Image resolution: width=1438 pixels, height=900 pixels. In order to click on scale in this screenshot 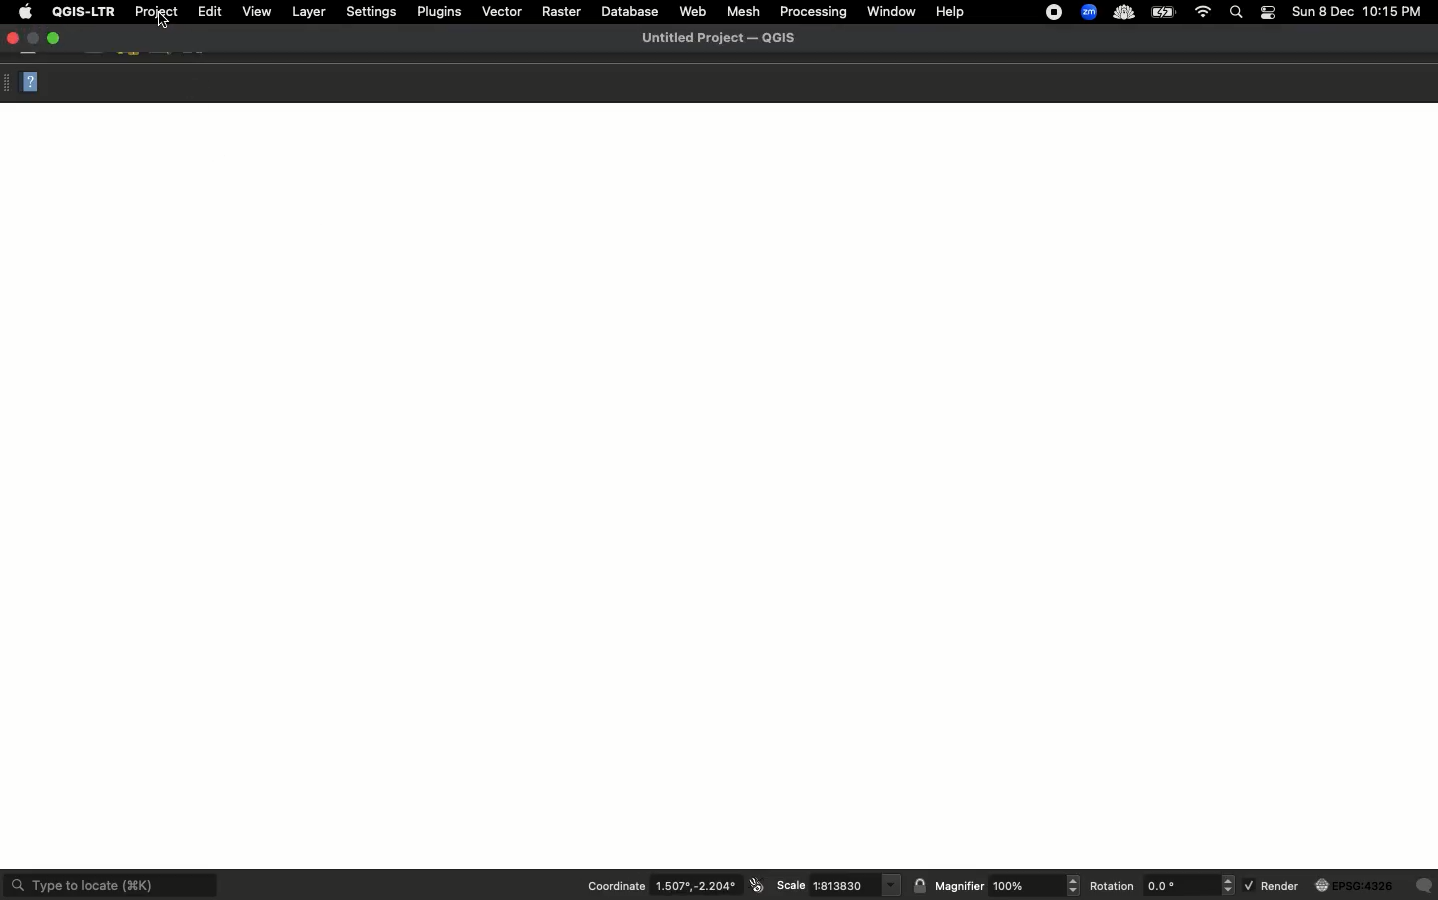, I will do `click(855, 885)`.